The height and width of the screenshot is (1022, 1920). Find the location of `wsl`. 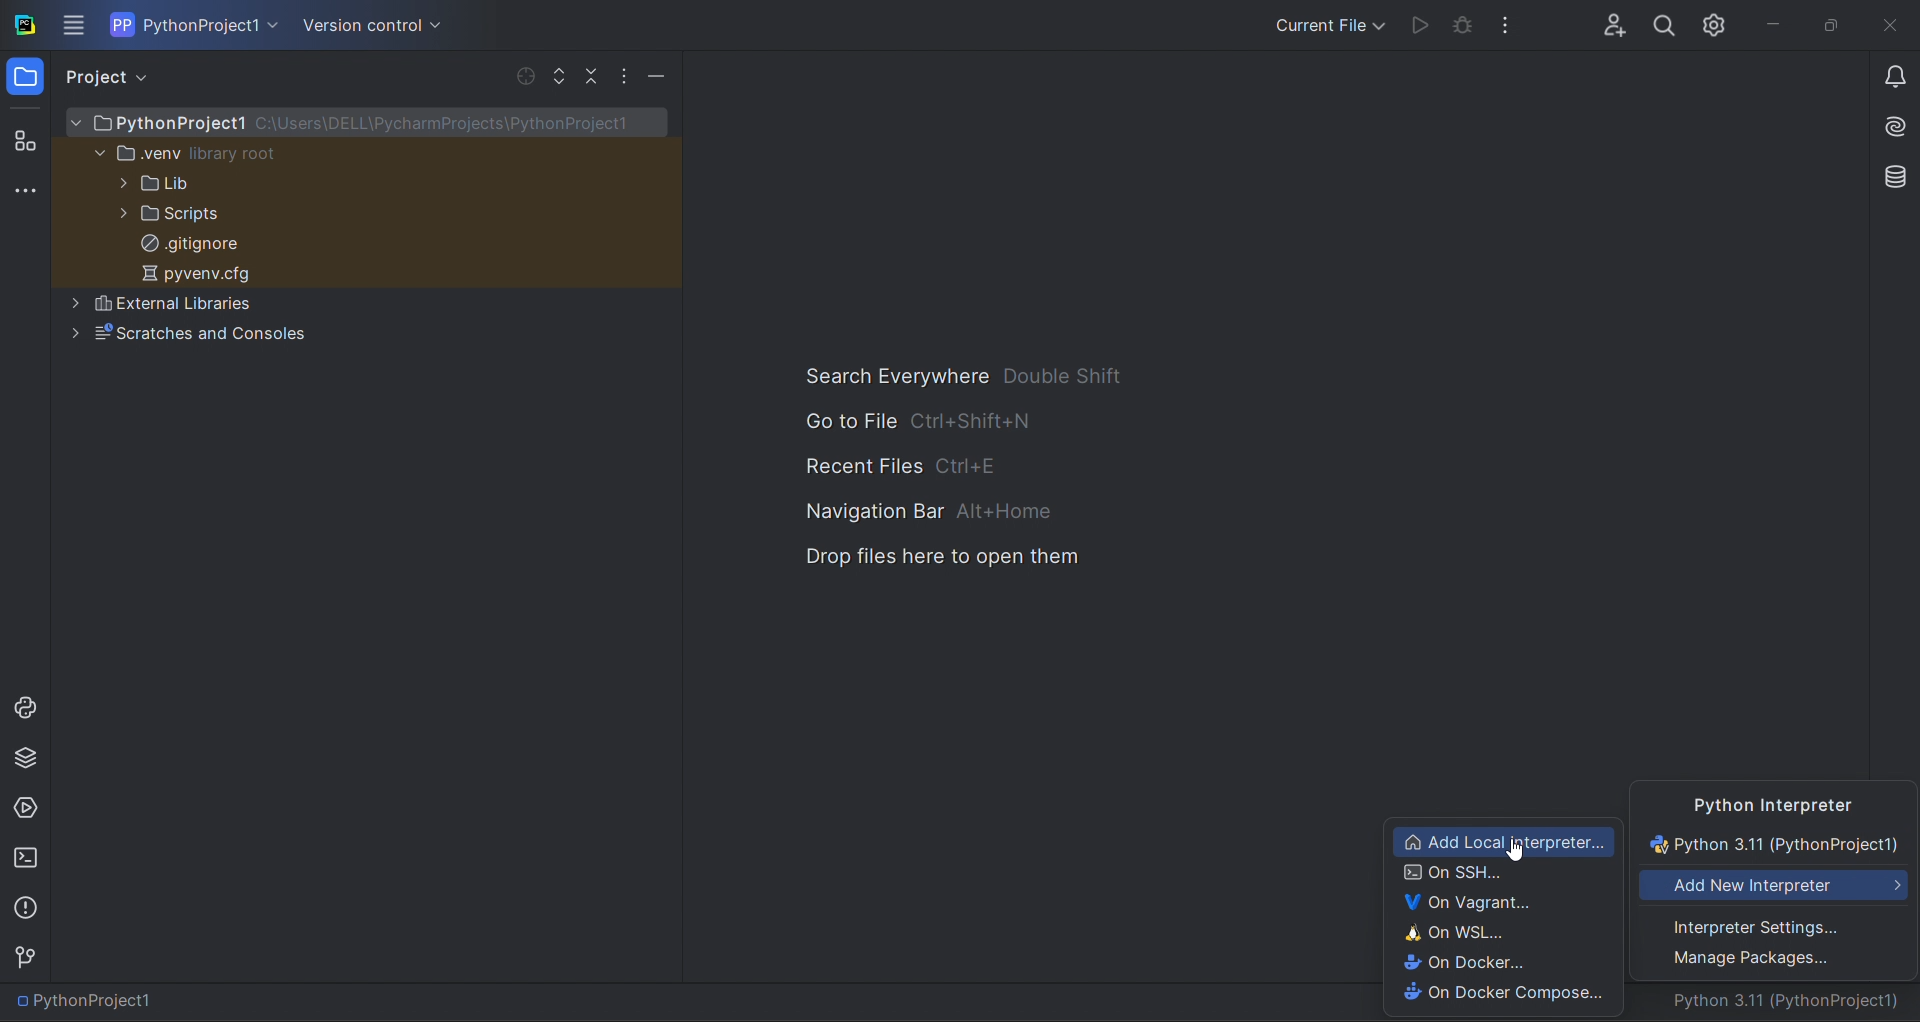

wsl is located at coordinates (1494, 931).